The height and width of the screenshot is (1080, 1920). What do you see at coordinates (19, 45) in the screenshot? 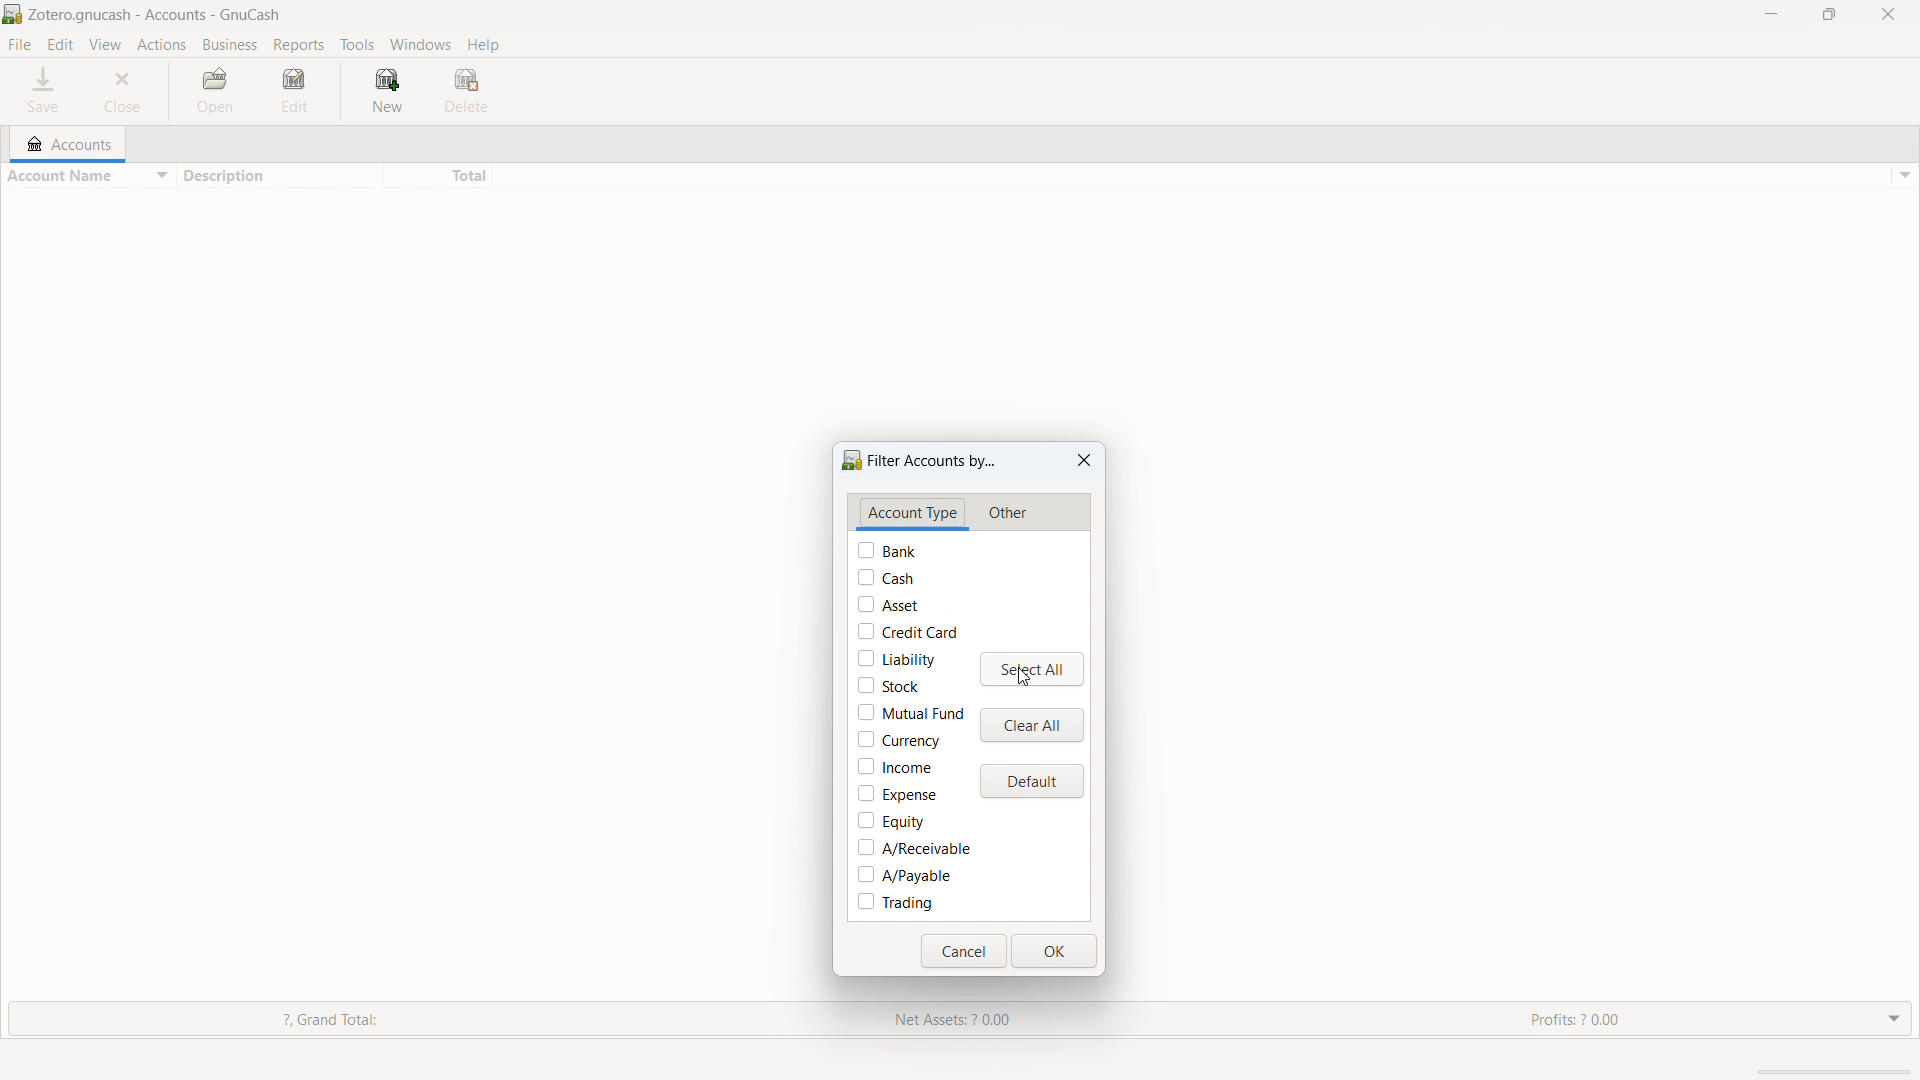
I see `file` at bounding box center [19, 45].